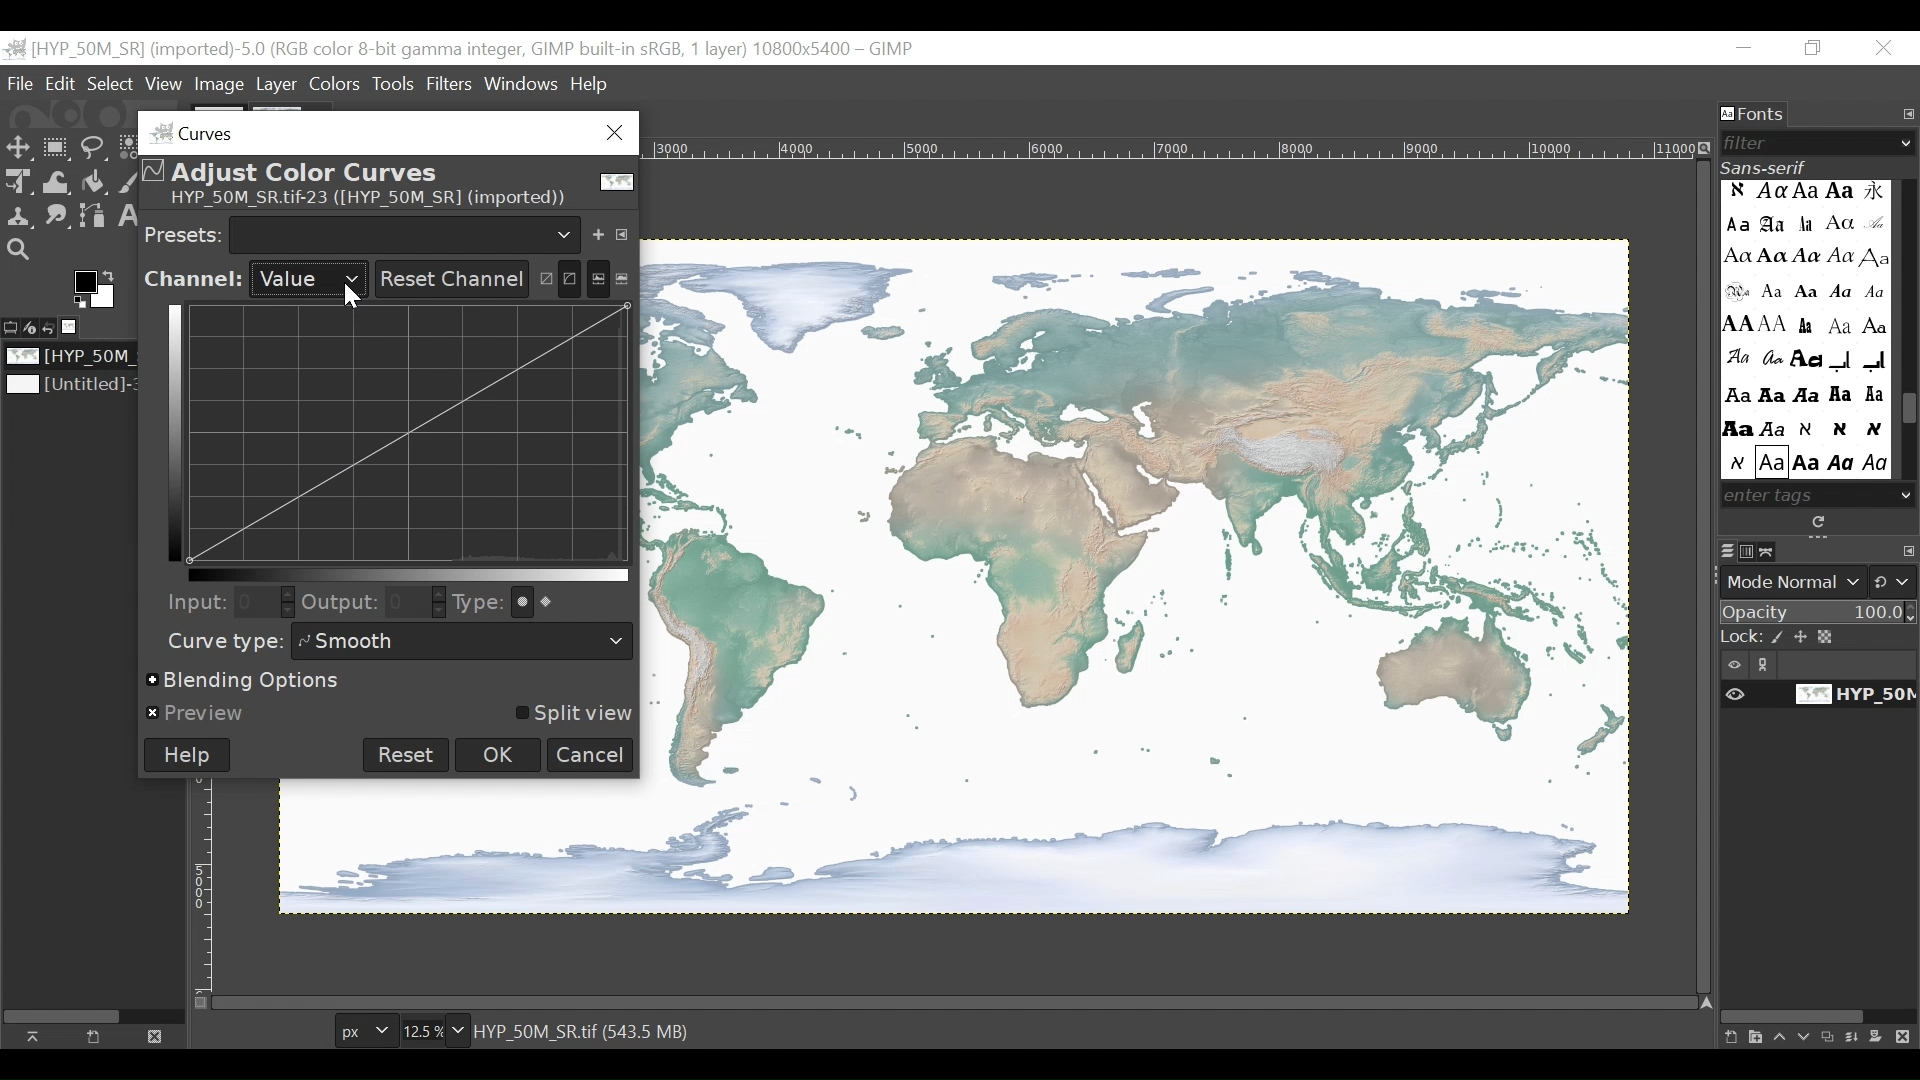 This screenshot has width=1920, height=1080. I want to click on Image, so click(76, 327).